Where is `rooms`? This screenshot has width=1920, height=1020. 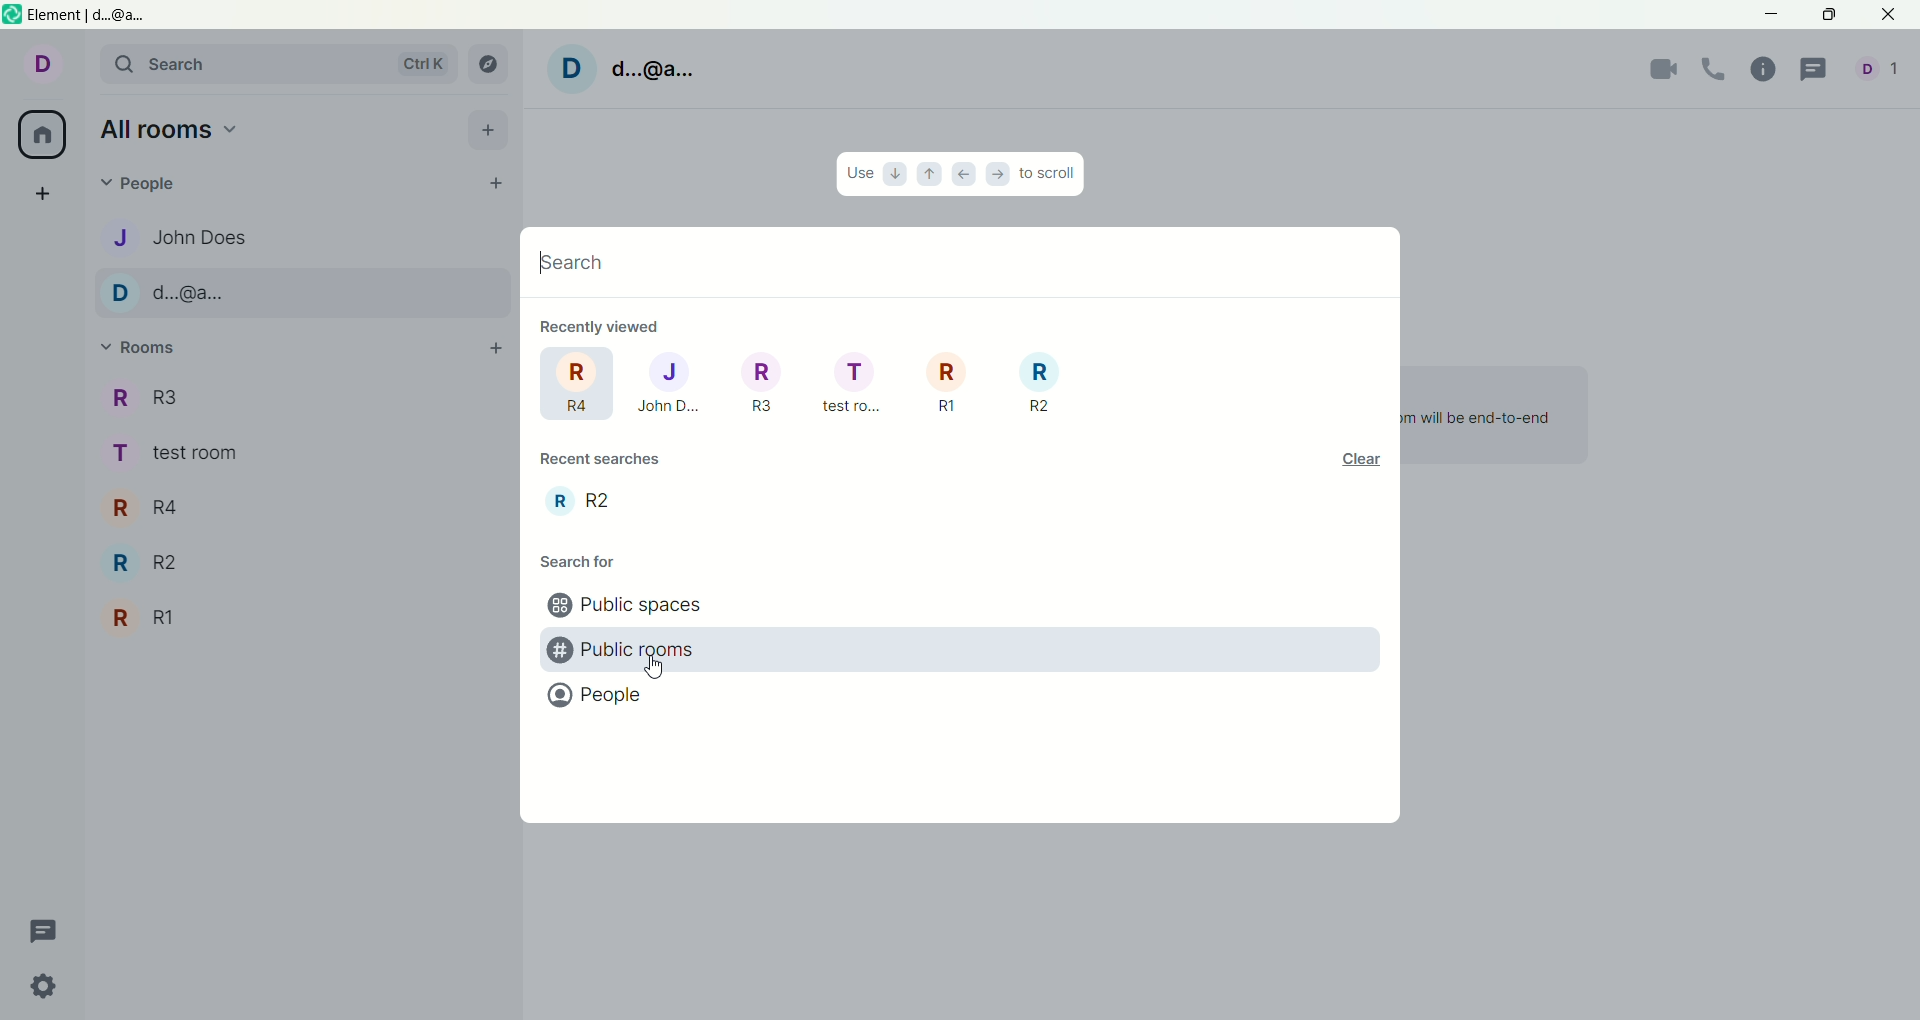
rooms is located at coordinates (139, 350).